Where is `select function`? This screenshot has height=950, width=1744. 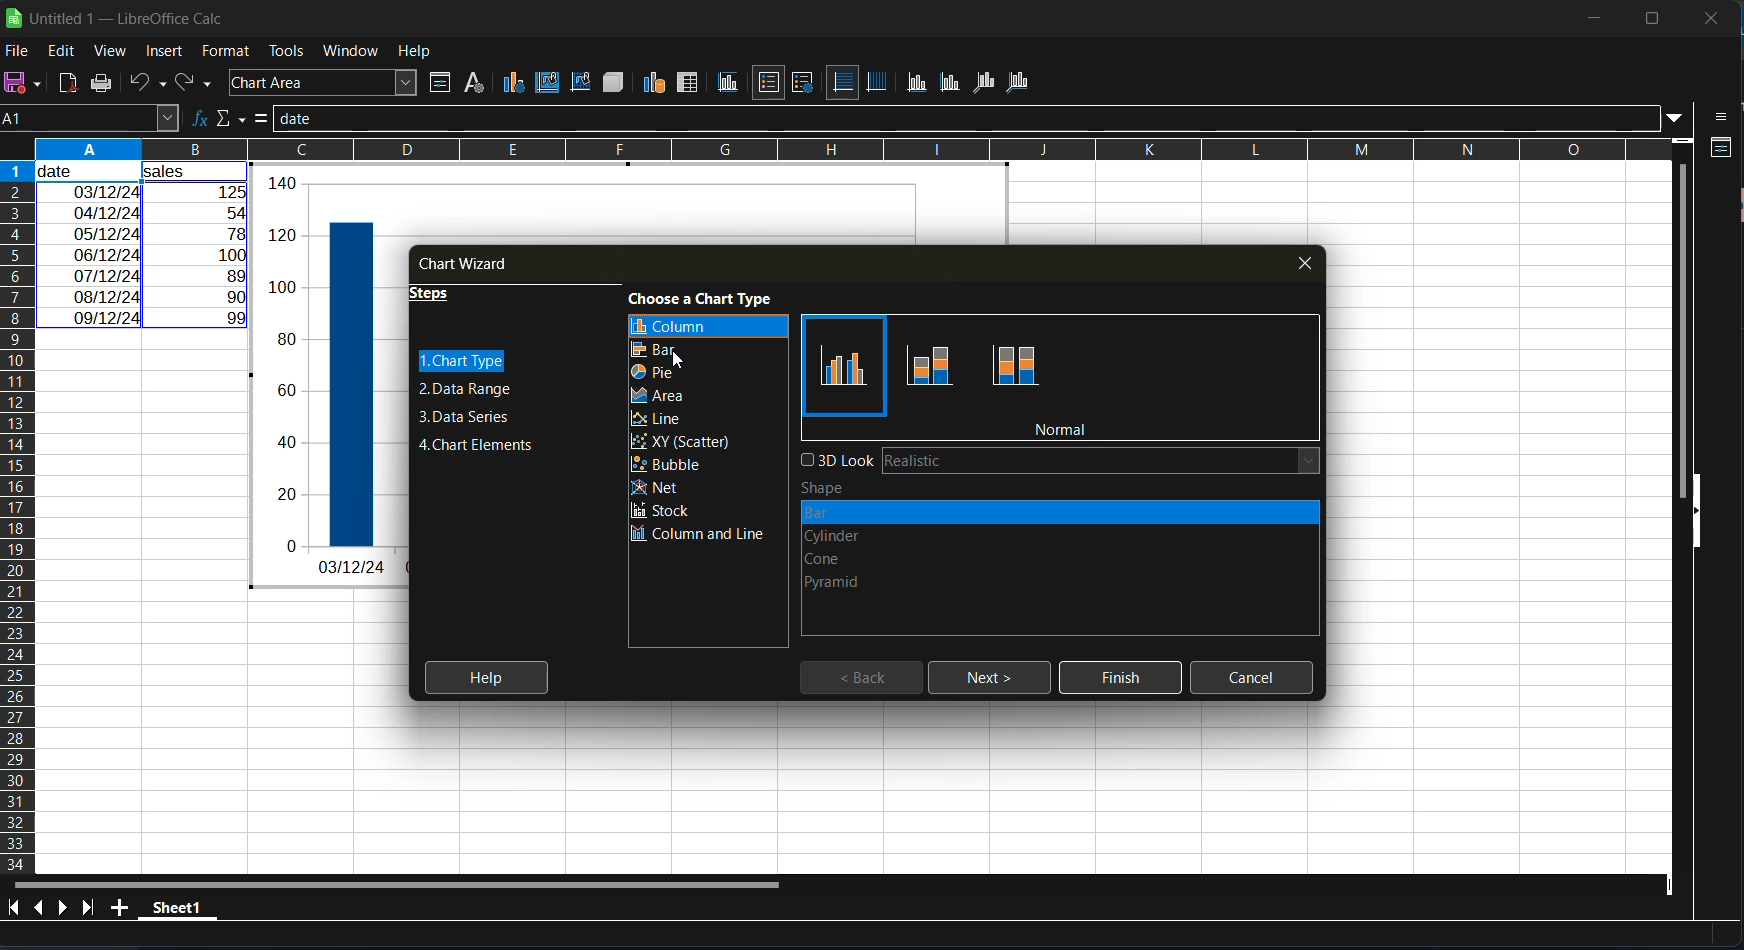
select function is located at coordinates (228, 119).